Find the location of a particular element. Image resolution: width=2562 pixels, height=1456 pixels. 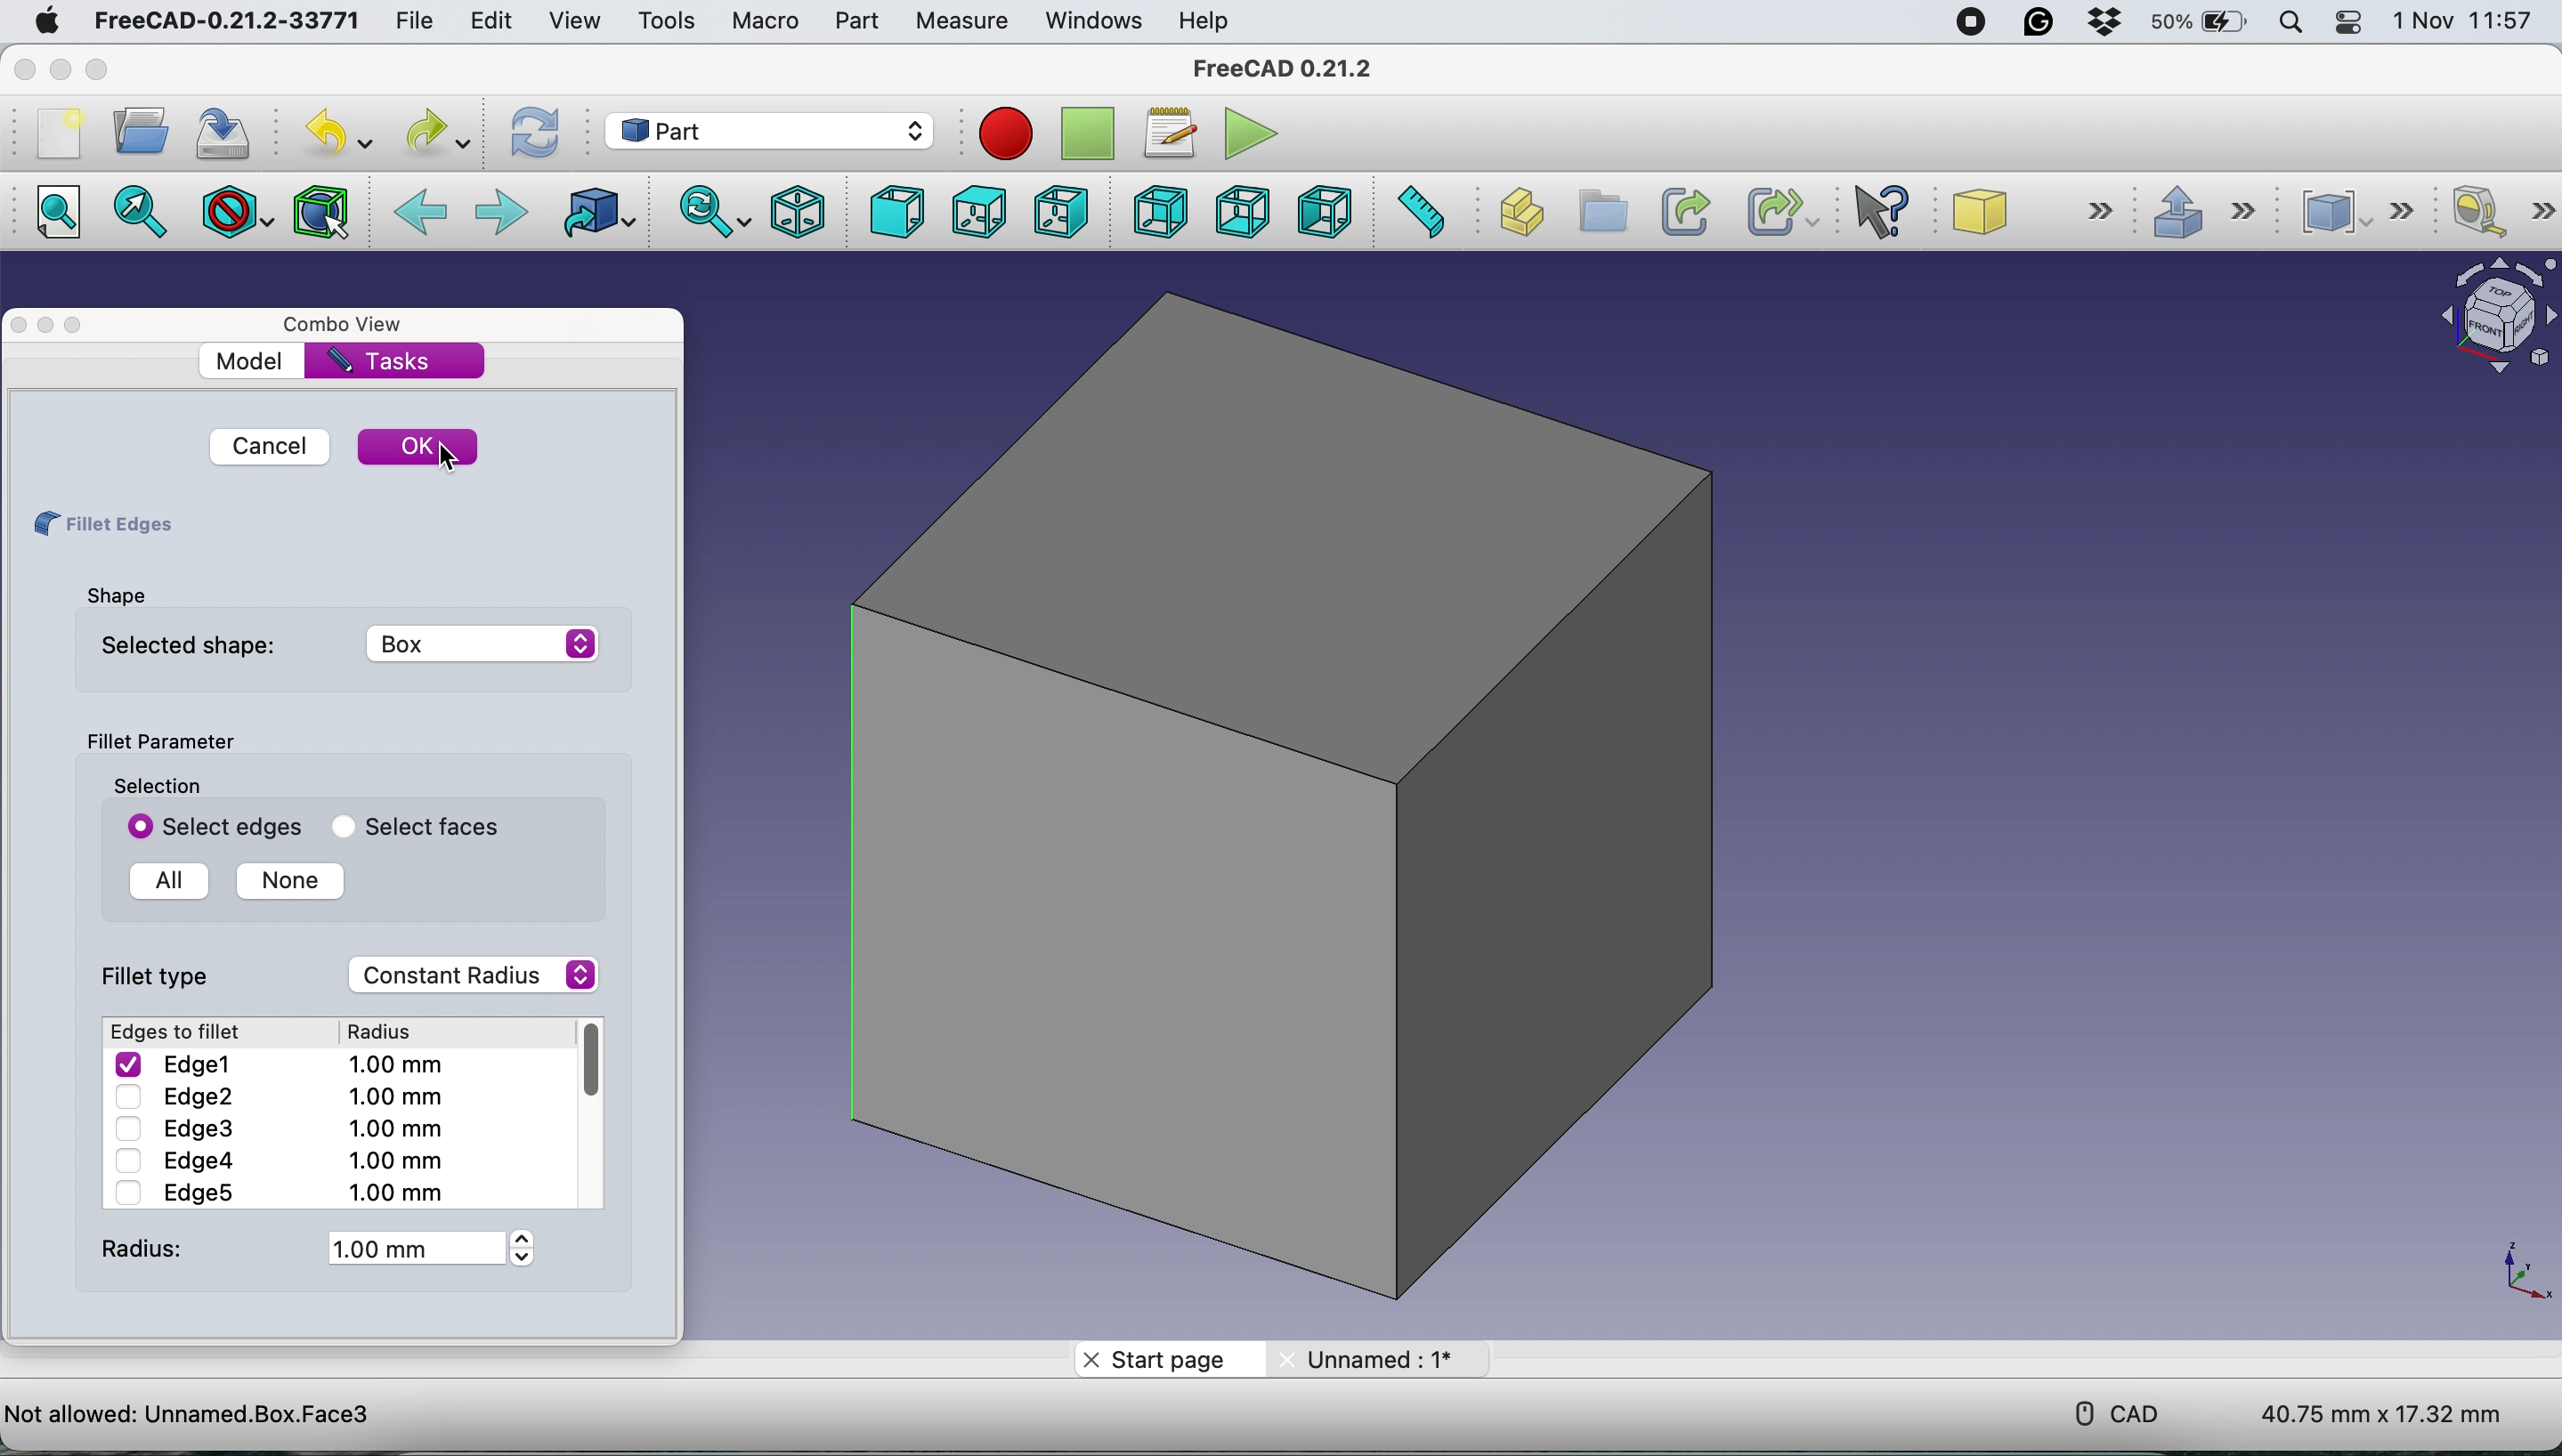

macros is located at coordinates (1166, 135).